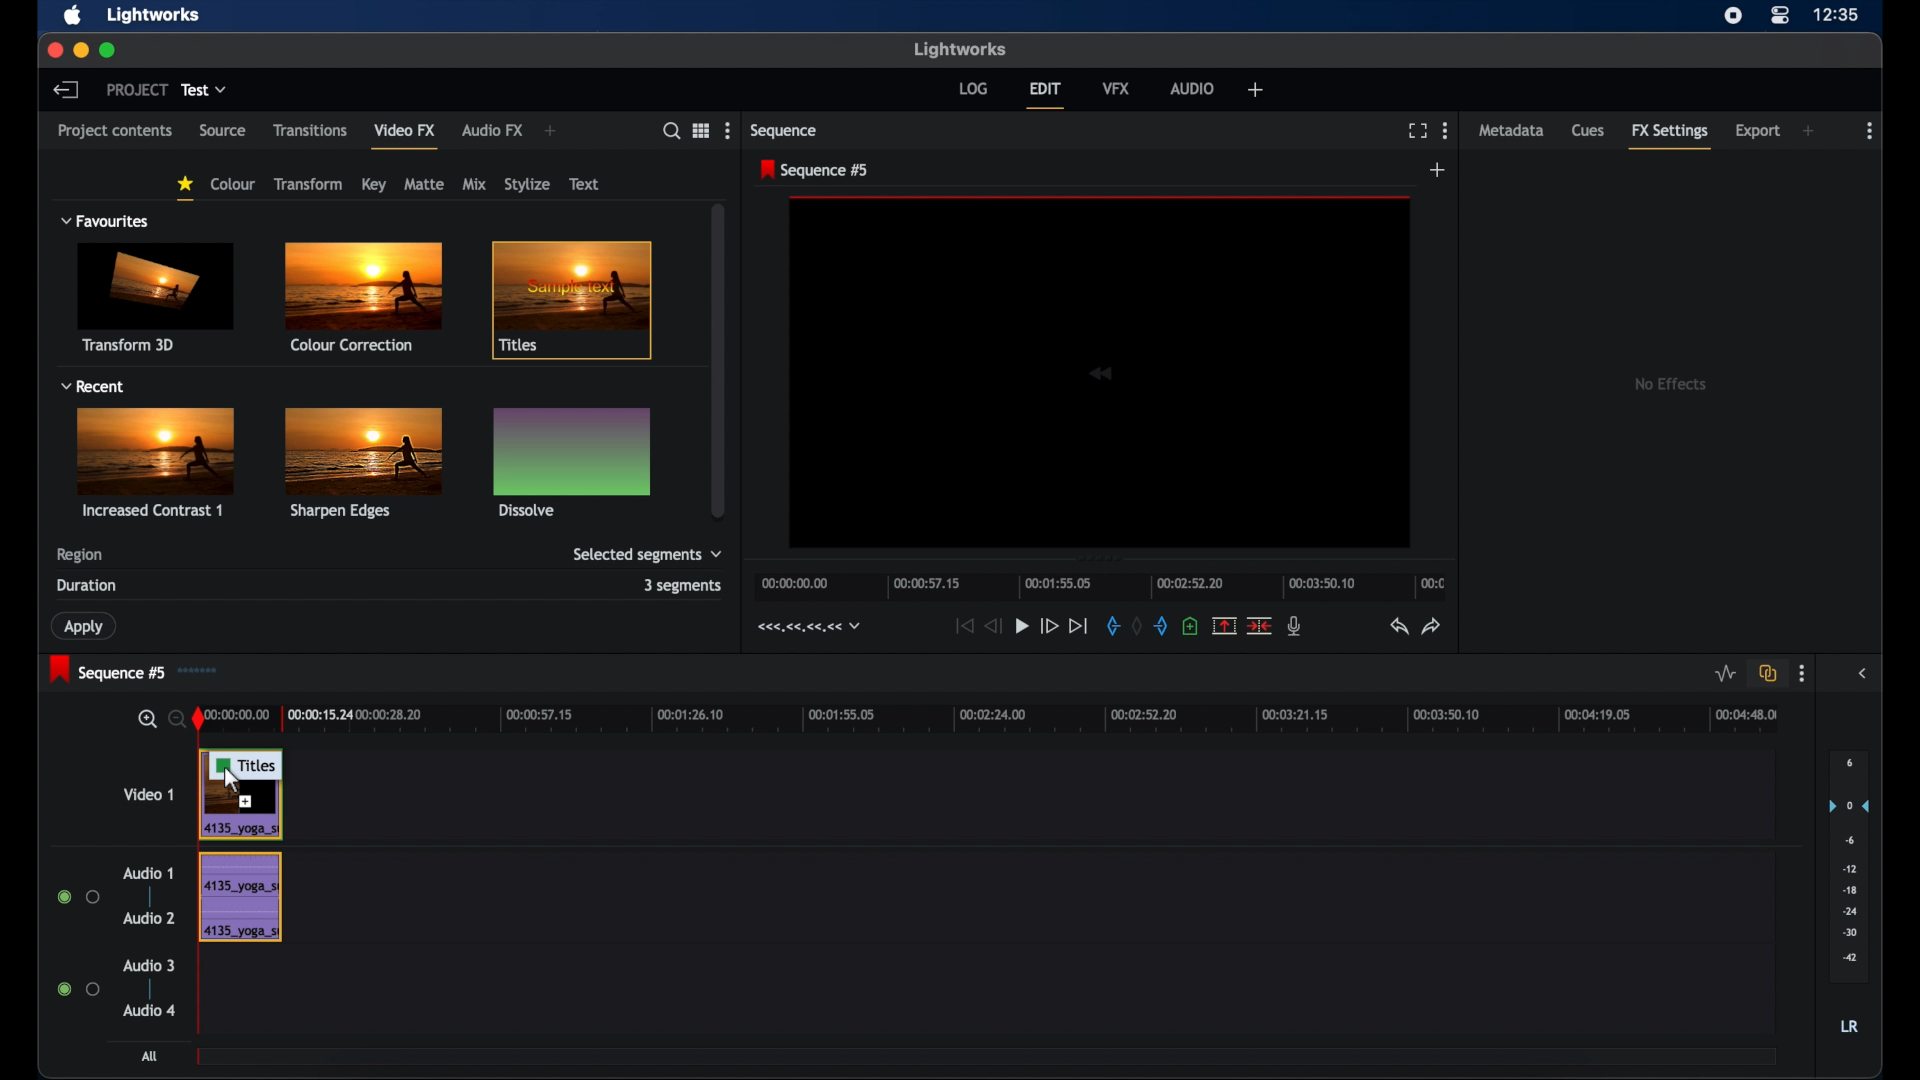 The width and height of the screenshot is (1920, 1080). Describe the element at coordinates (1256, 90) in the screenshot. I see `add` at that location.